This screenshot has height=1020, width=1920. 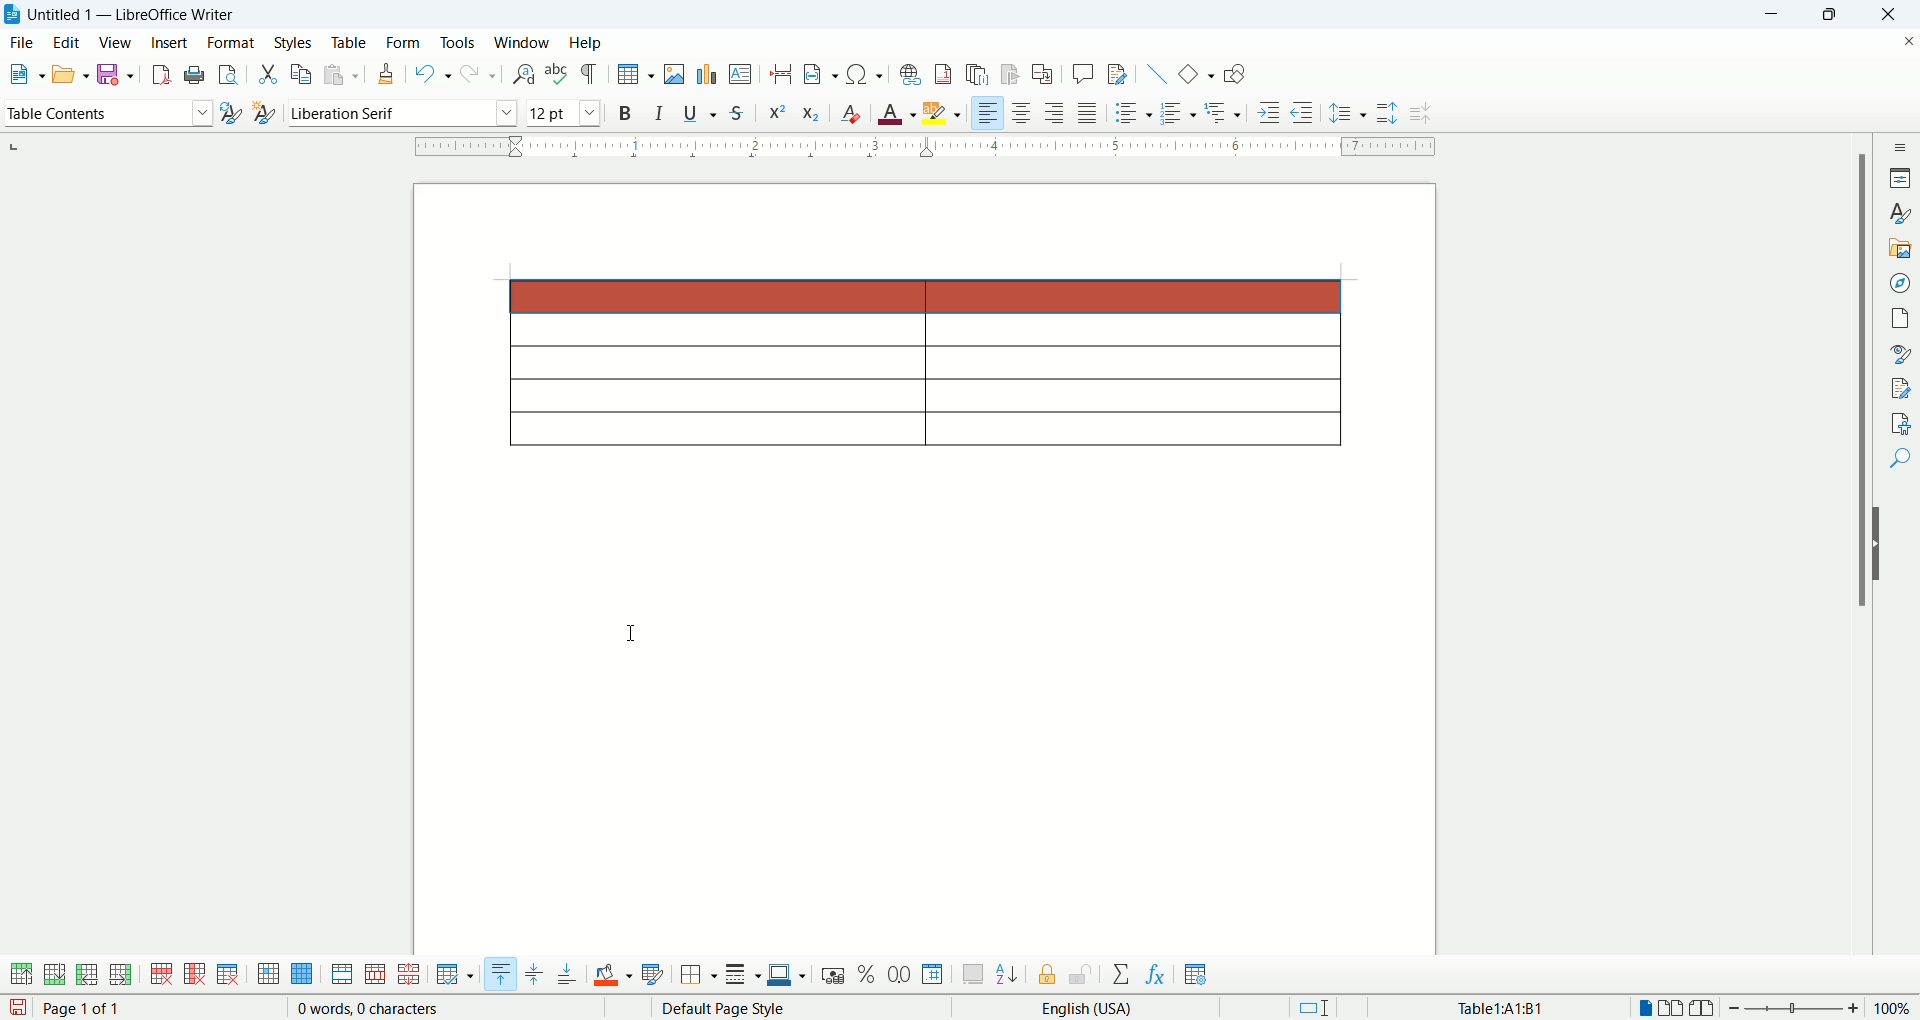 I want to click on ordered list, so click(x=1176, y=112).